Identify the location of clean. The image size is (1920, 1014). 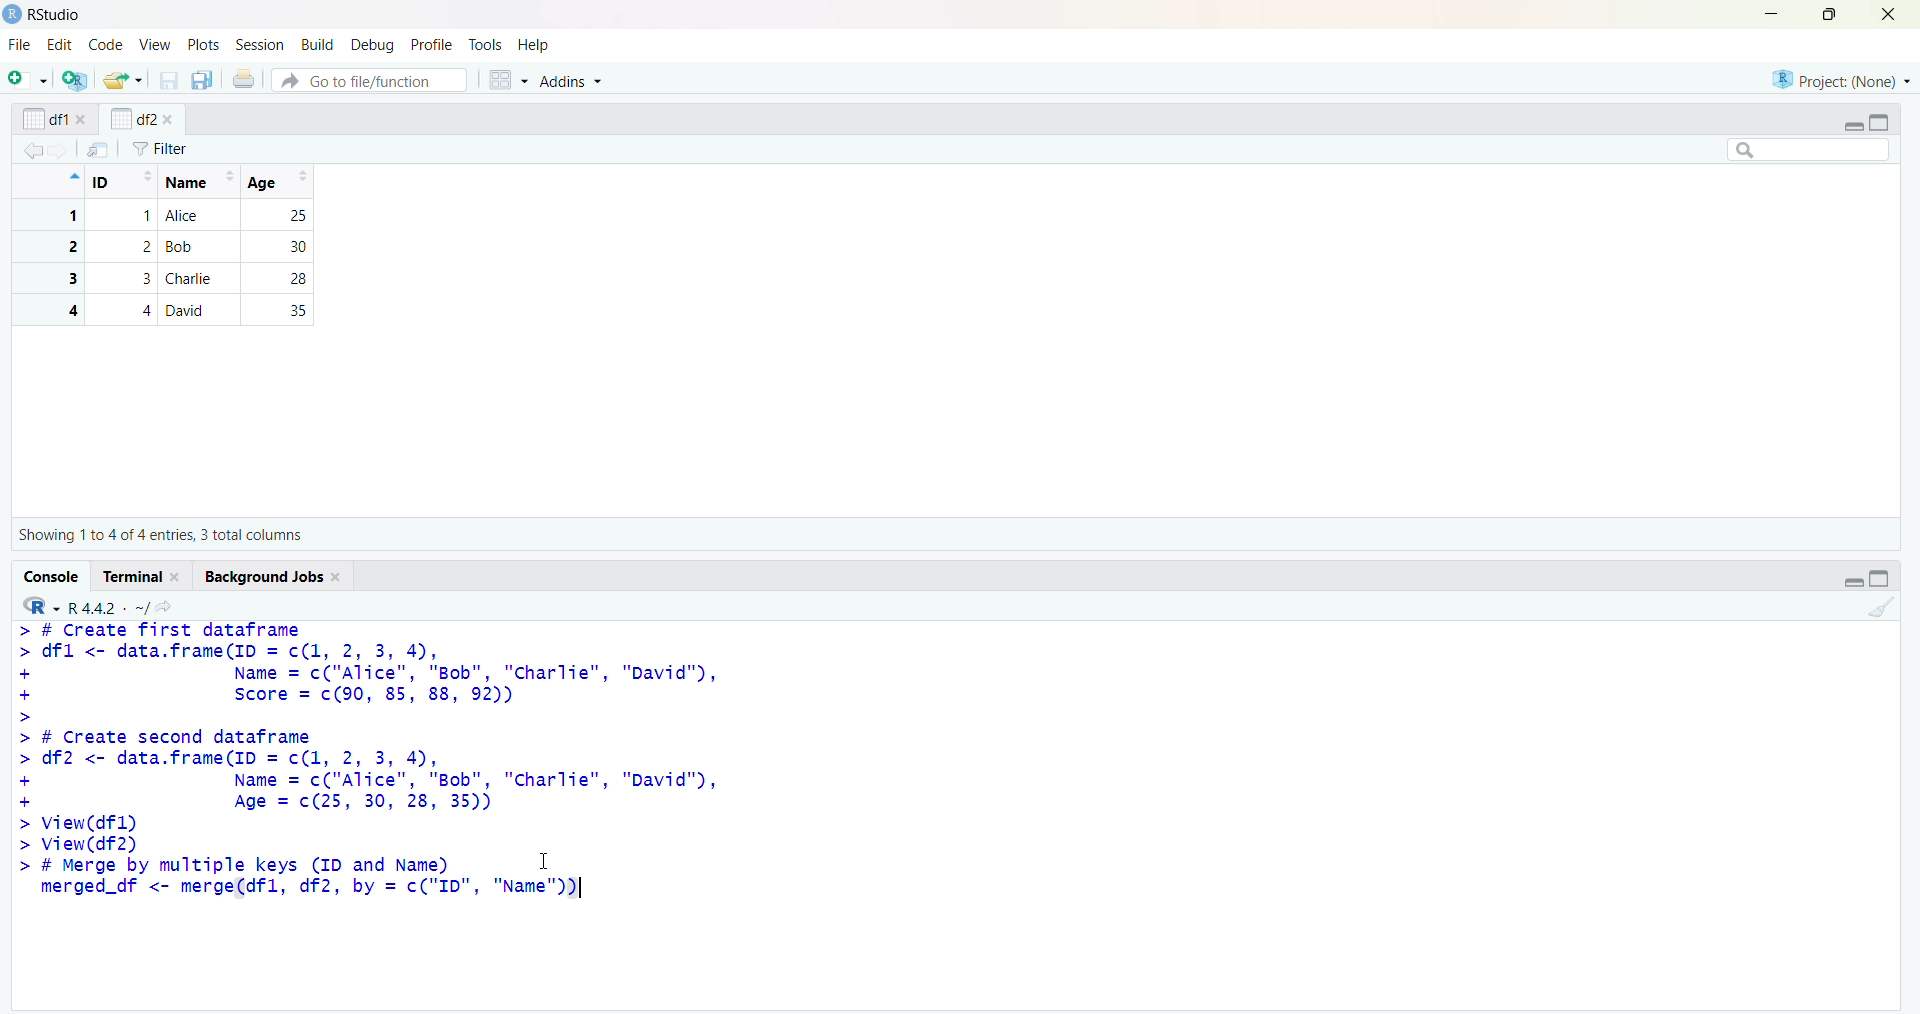
(1883, 608).